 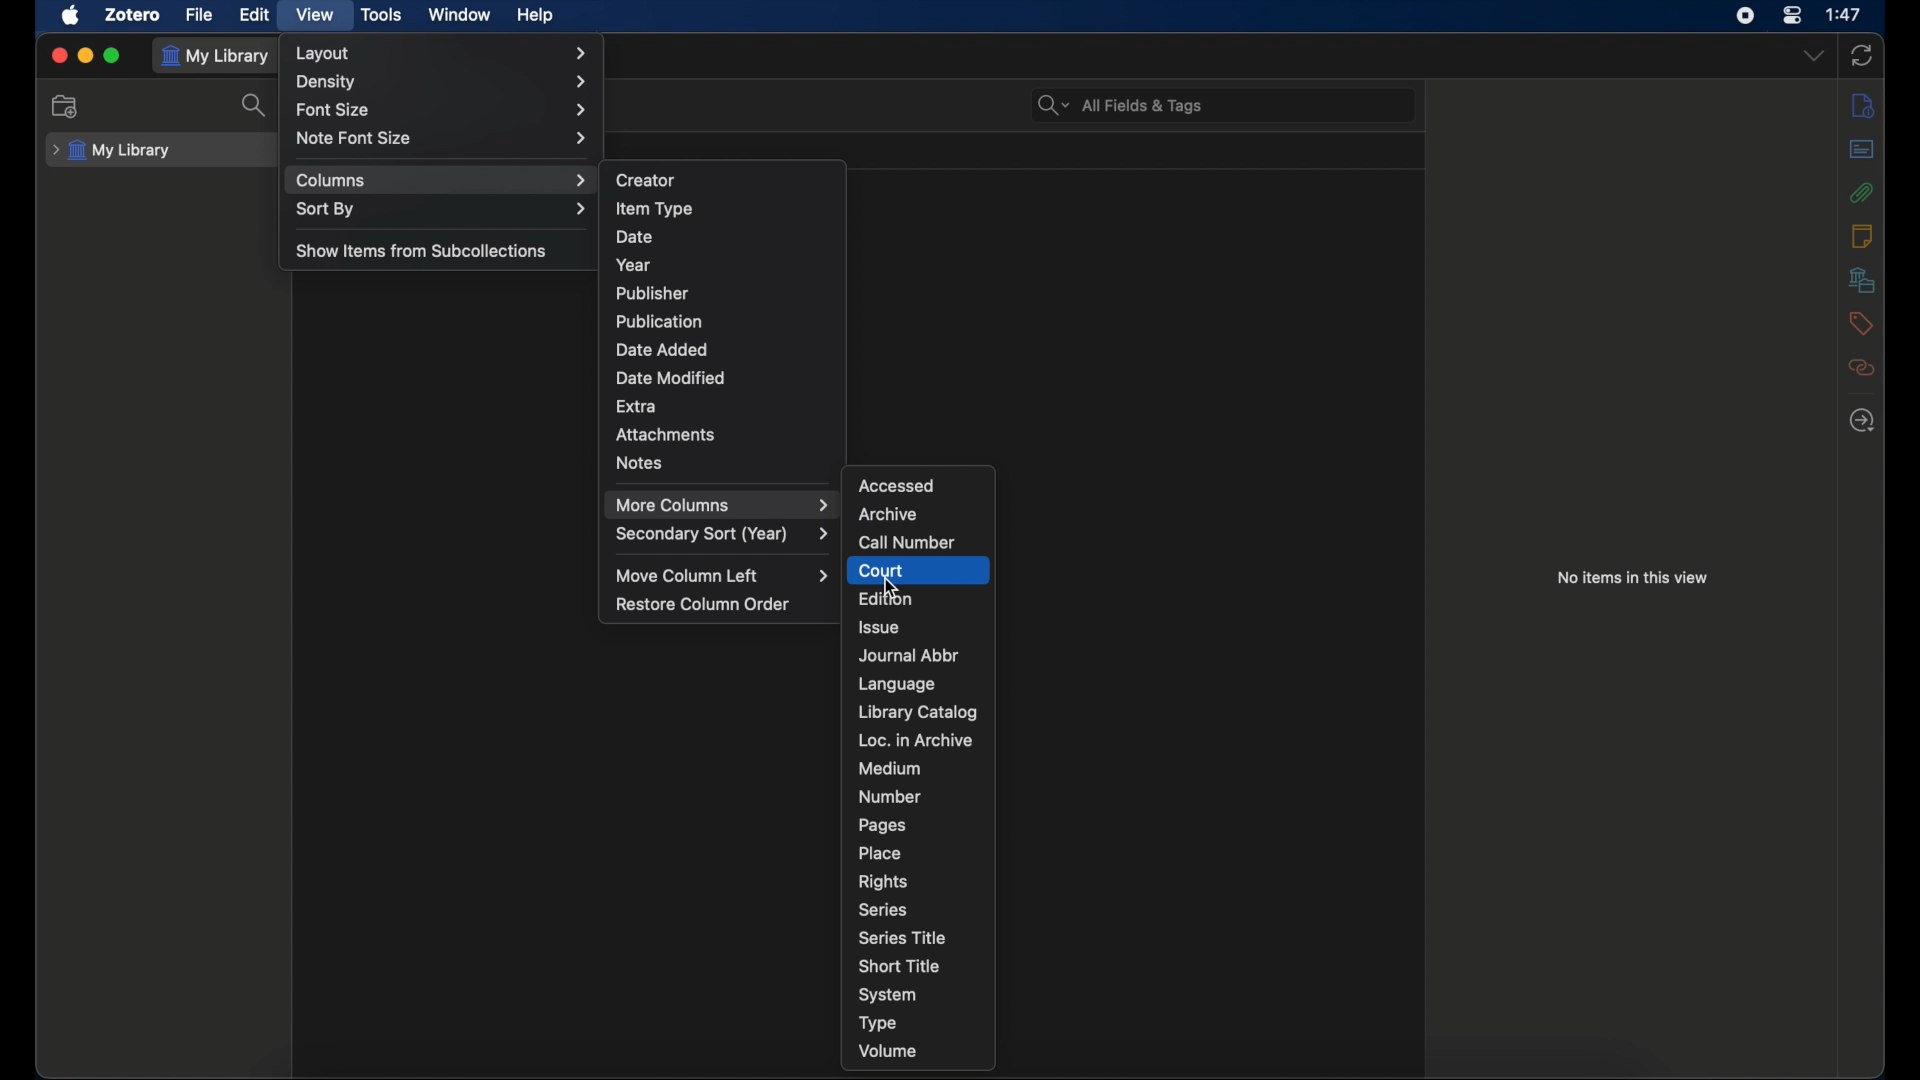 I want to click on font size, so click(x=442, y=111).